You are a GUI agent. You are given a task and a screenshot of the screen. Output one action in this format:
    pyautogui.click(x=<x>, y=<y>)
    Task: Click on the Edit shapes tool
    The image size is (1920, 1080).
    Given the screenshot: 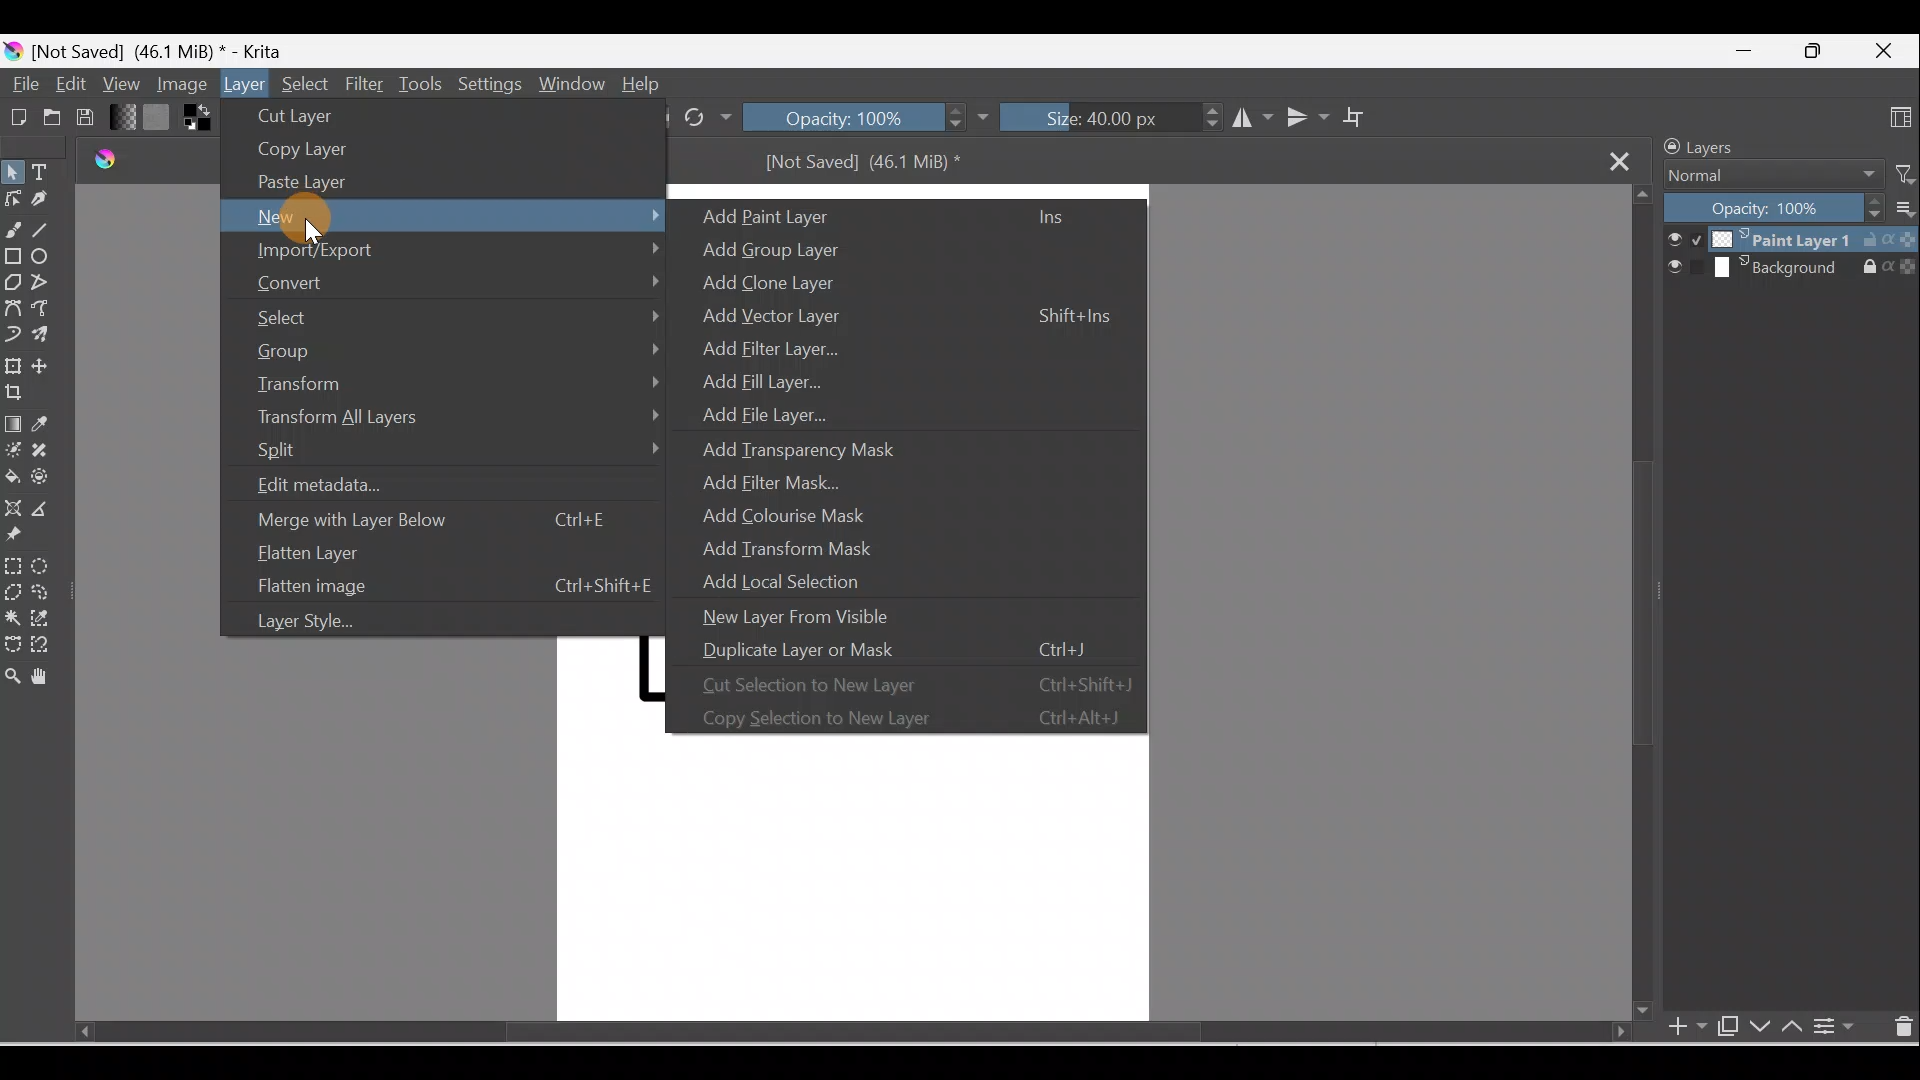 What is the action you would take?
    pyautogui.click(x=12, y=196)
    